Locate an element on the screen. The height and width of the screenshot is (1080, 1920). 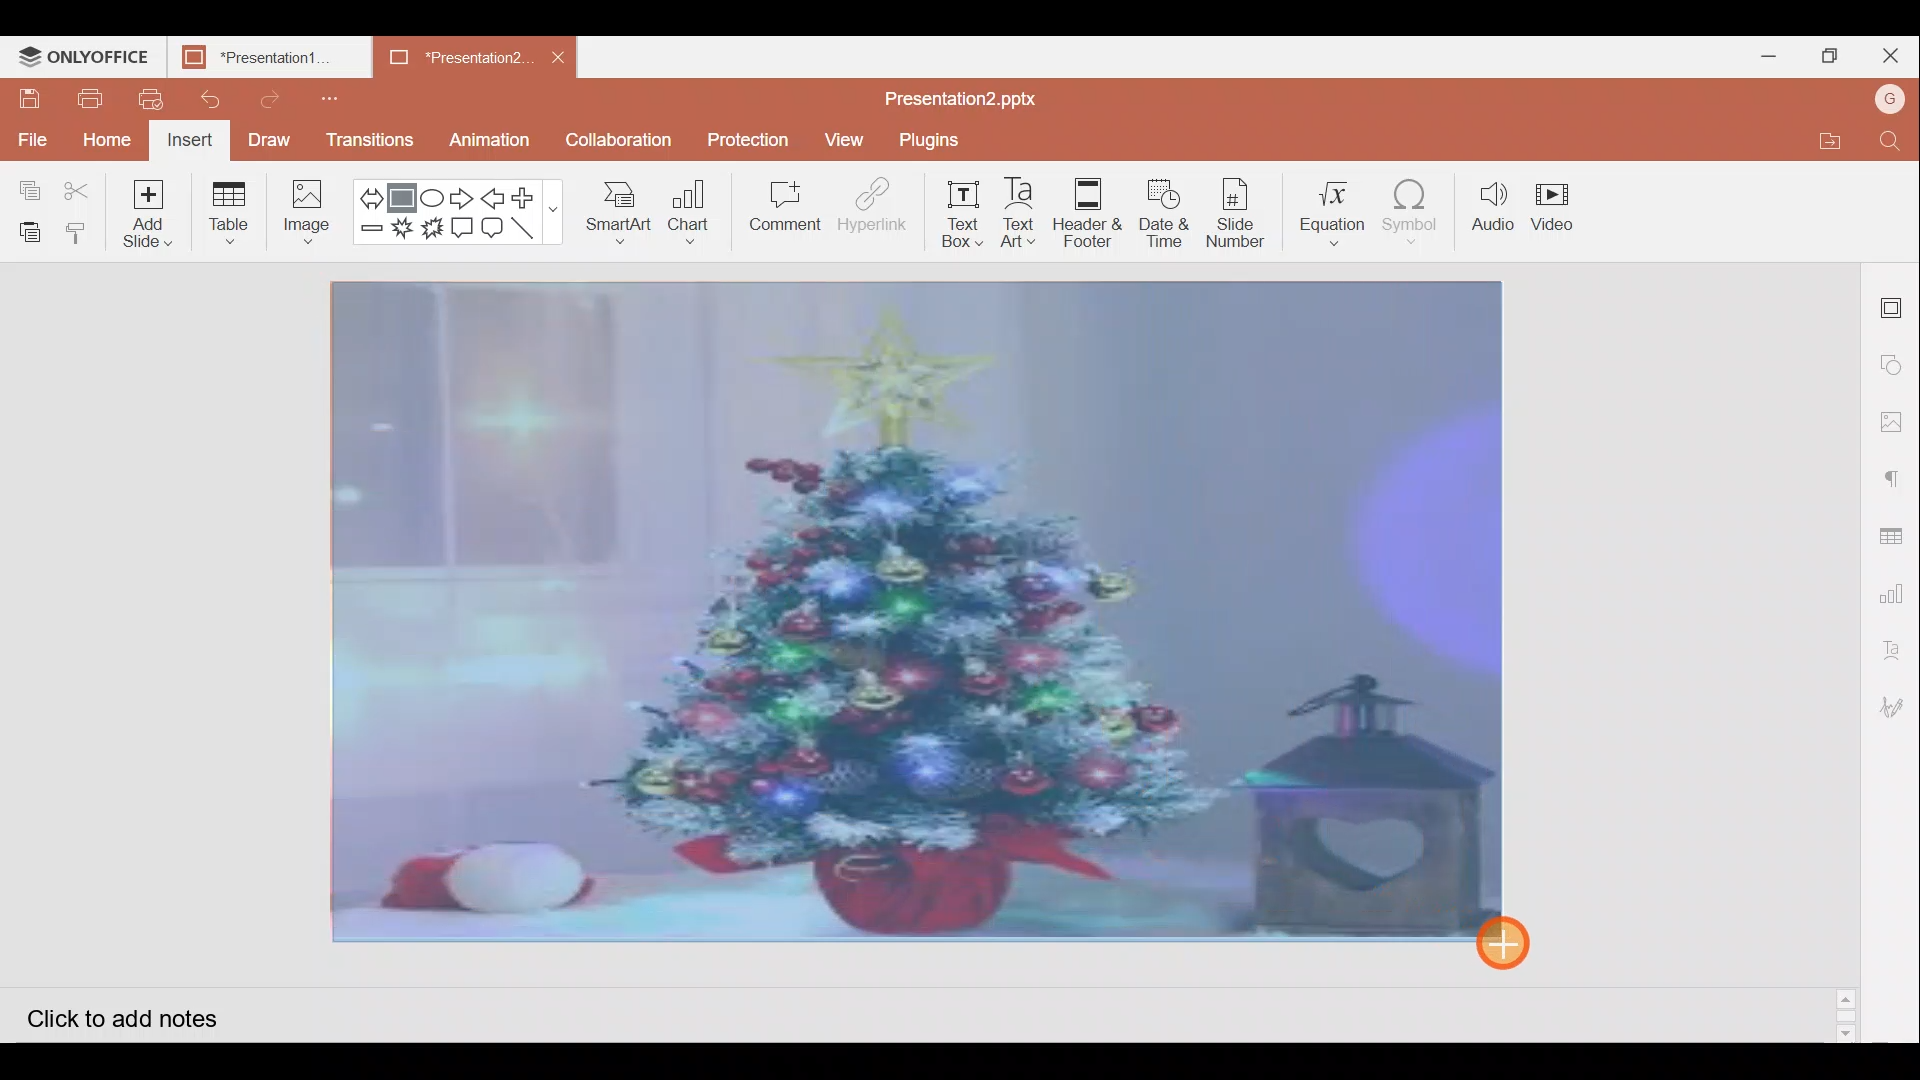
Comment is located at coordinates (781, 207).